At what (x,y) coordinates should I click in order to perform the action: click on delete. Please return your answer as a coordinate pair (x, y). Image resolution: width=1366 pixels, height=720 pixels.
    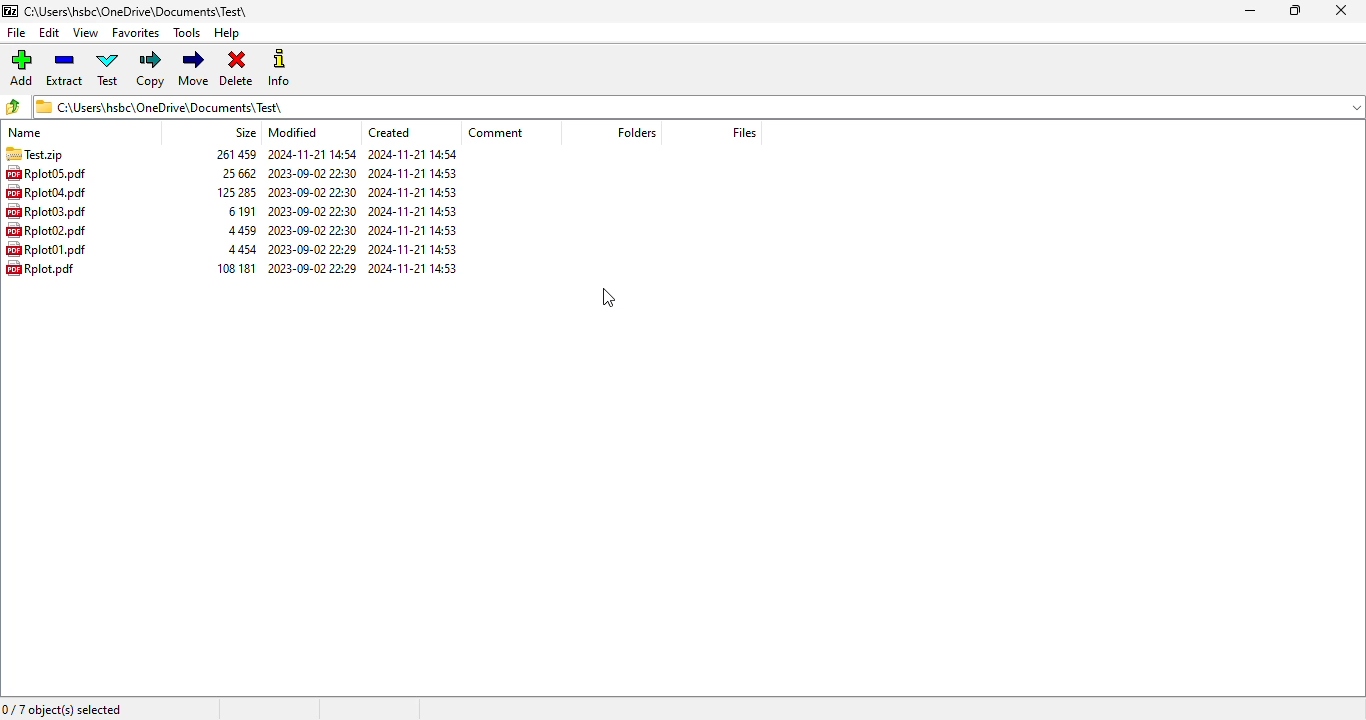
    Looking at the image, I should click on (238, 69).